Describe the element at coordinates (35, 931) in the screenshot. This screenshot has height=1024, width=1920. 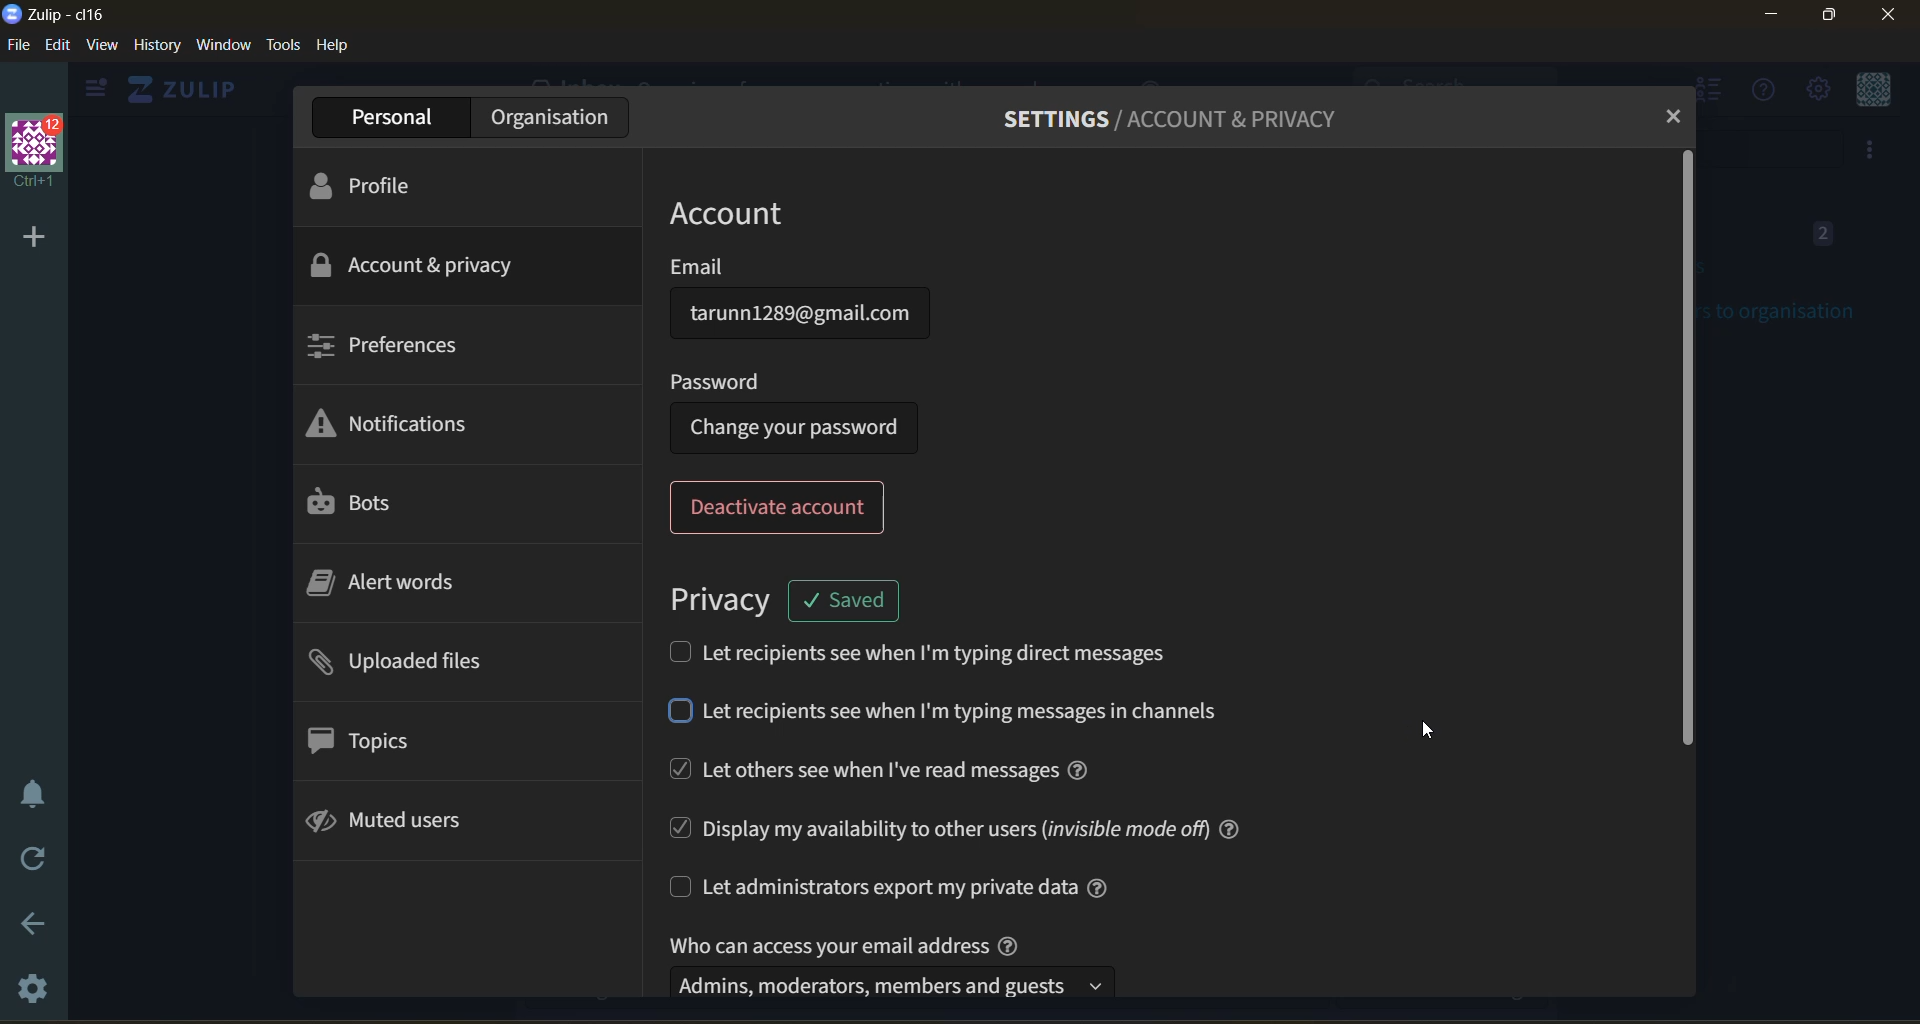
I see `go back` at that location.